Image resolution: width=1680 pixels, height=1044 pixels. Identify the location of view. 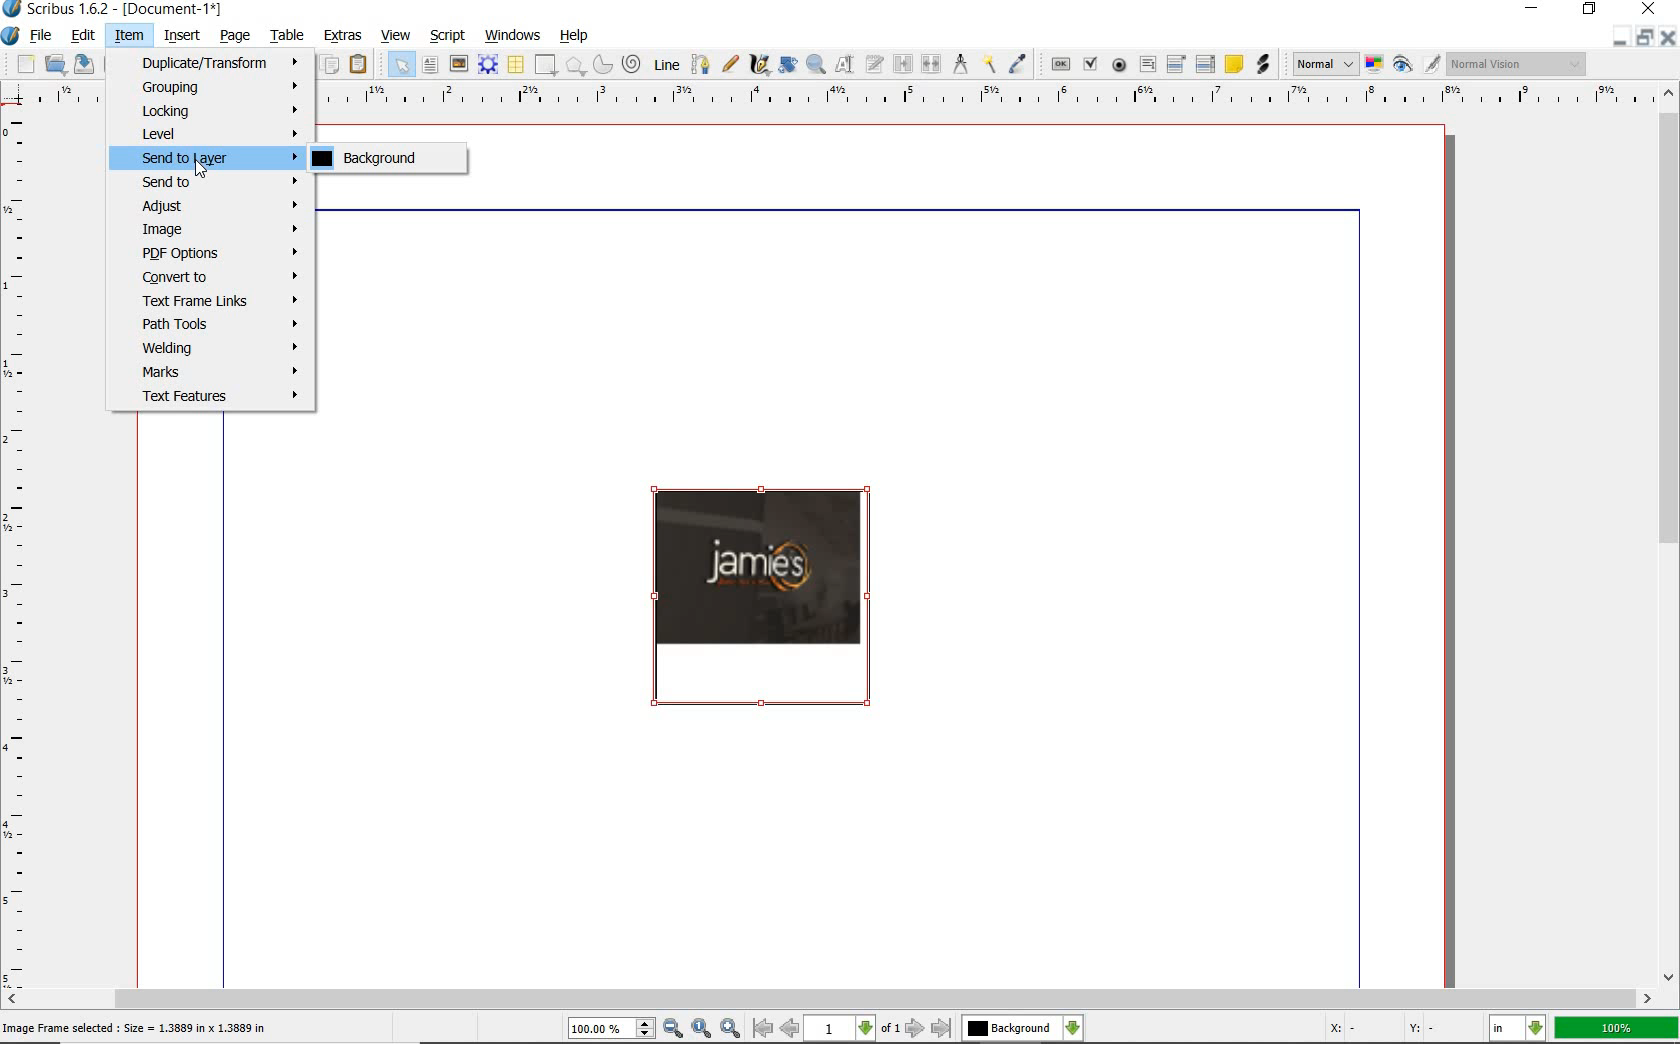
(399, 37).